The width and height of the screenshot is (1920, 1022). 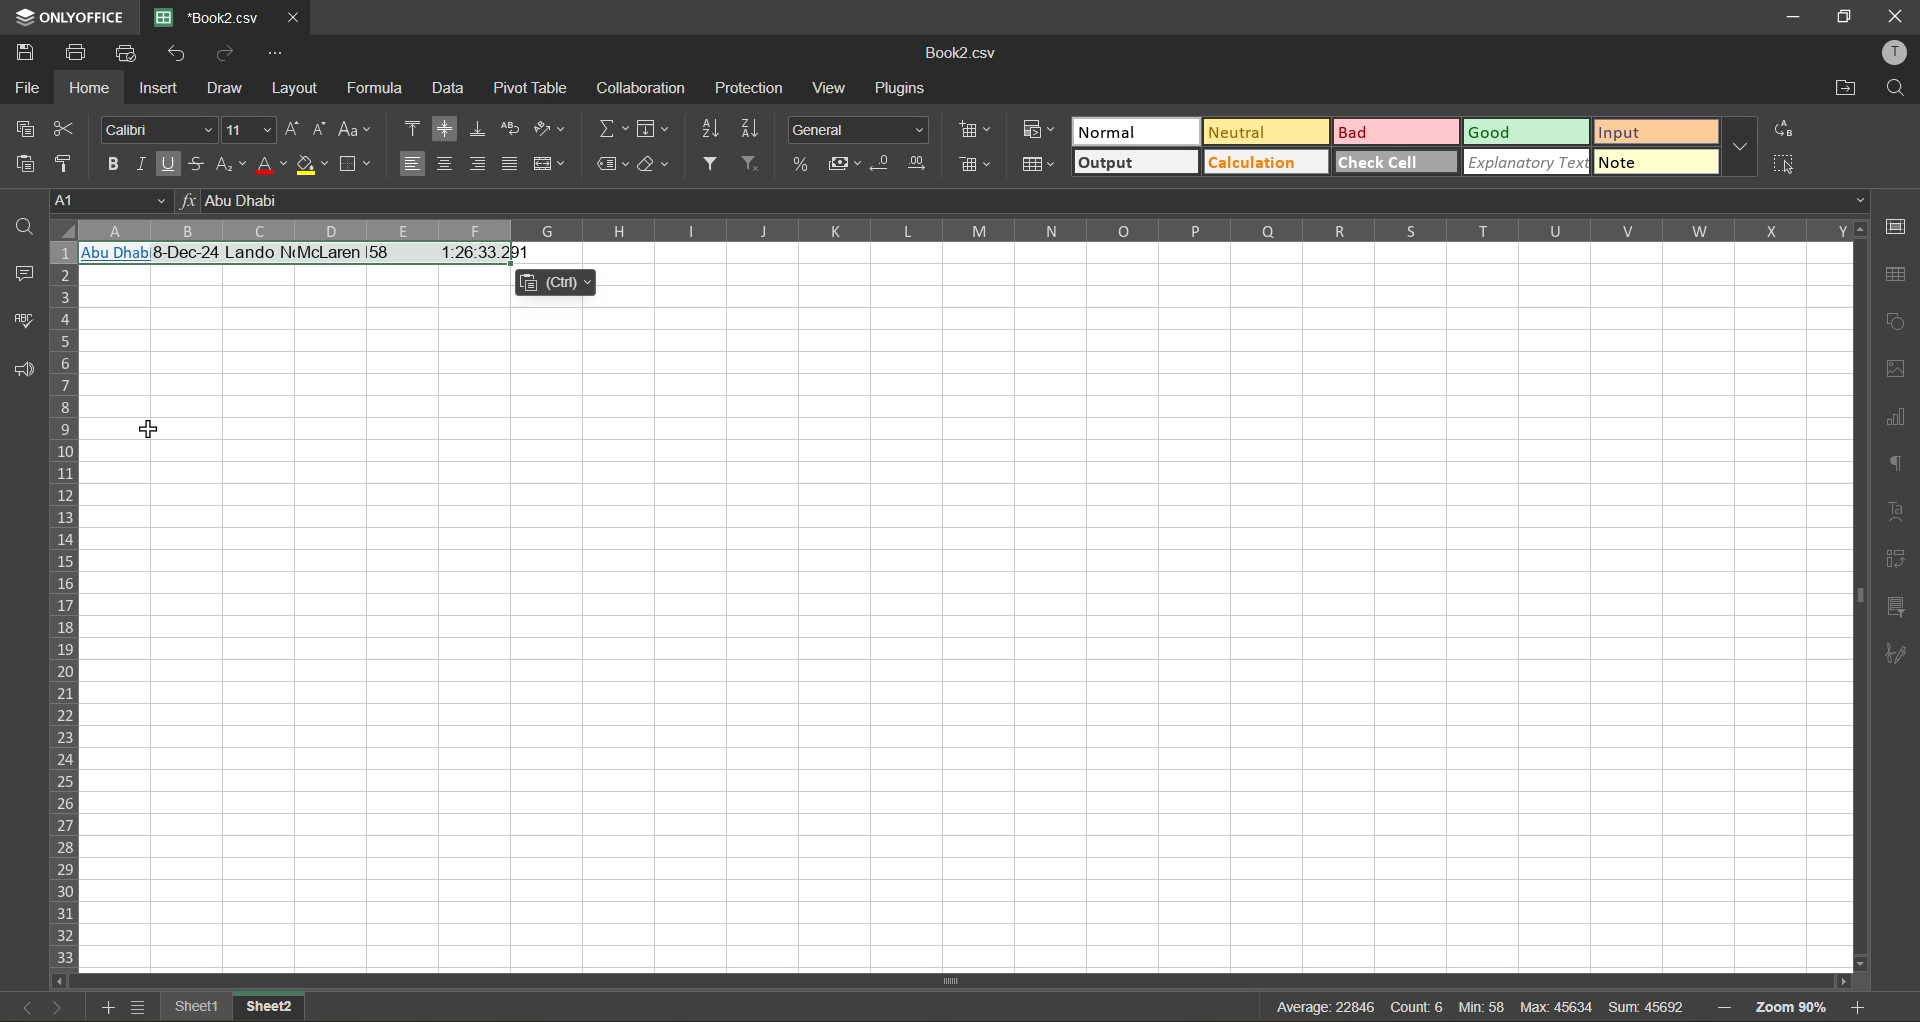 What do you see at coordinates (22, 318) in the screenshot?
I see `spell check` at bounding box center [22, 318].